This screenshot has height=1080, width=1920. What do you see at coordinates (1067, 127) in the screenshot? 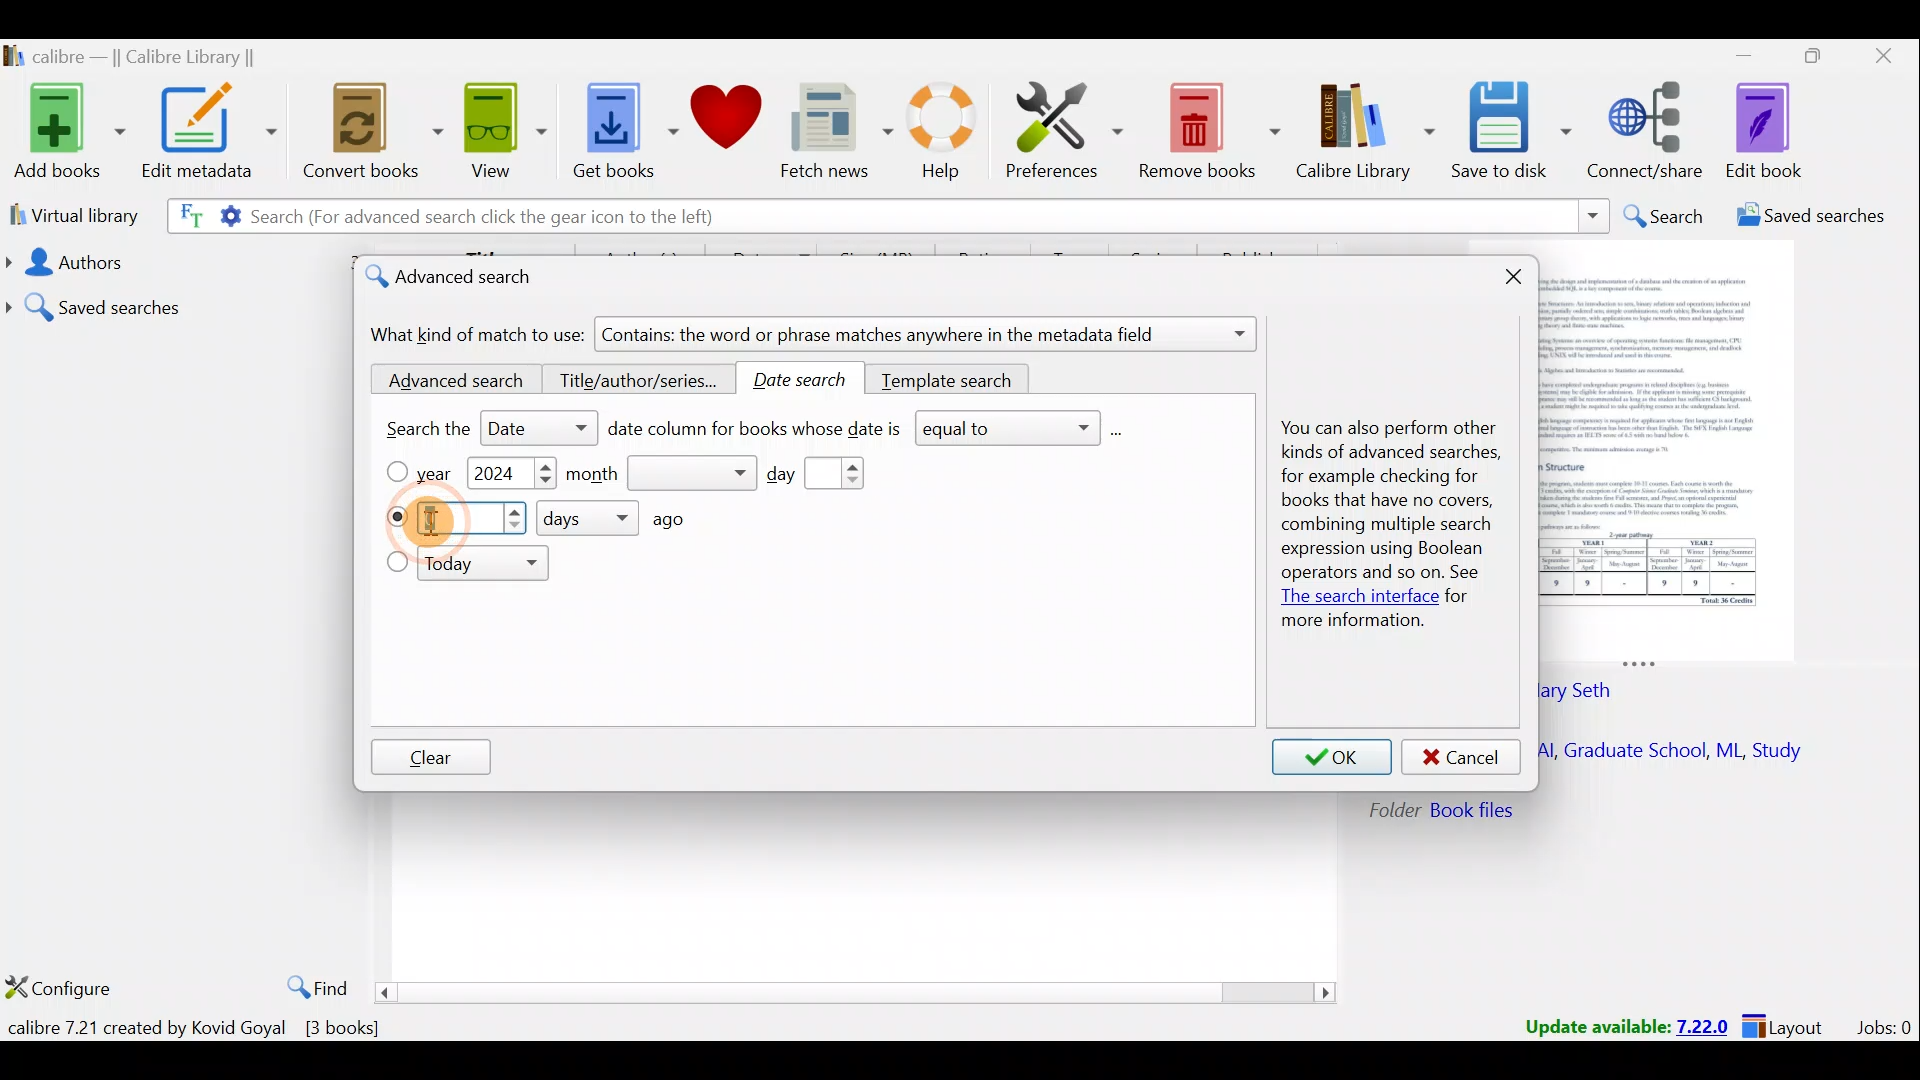
I see `Preferences` at bounding box center [1067, 127].